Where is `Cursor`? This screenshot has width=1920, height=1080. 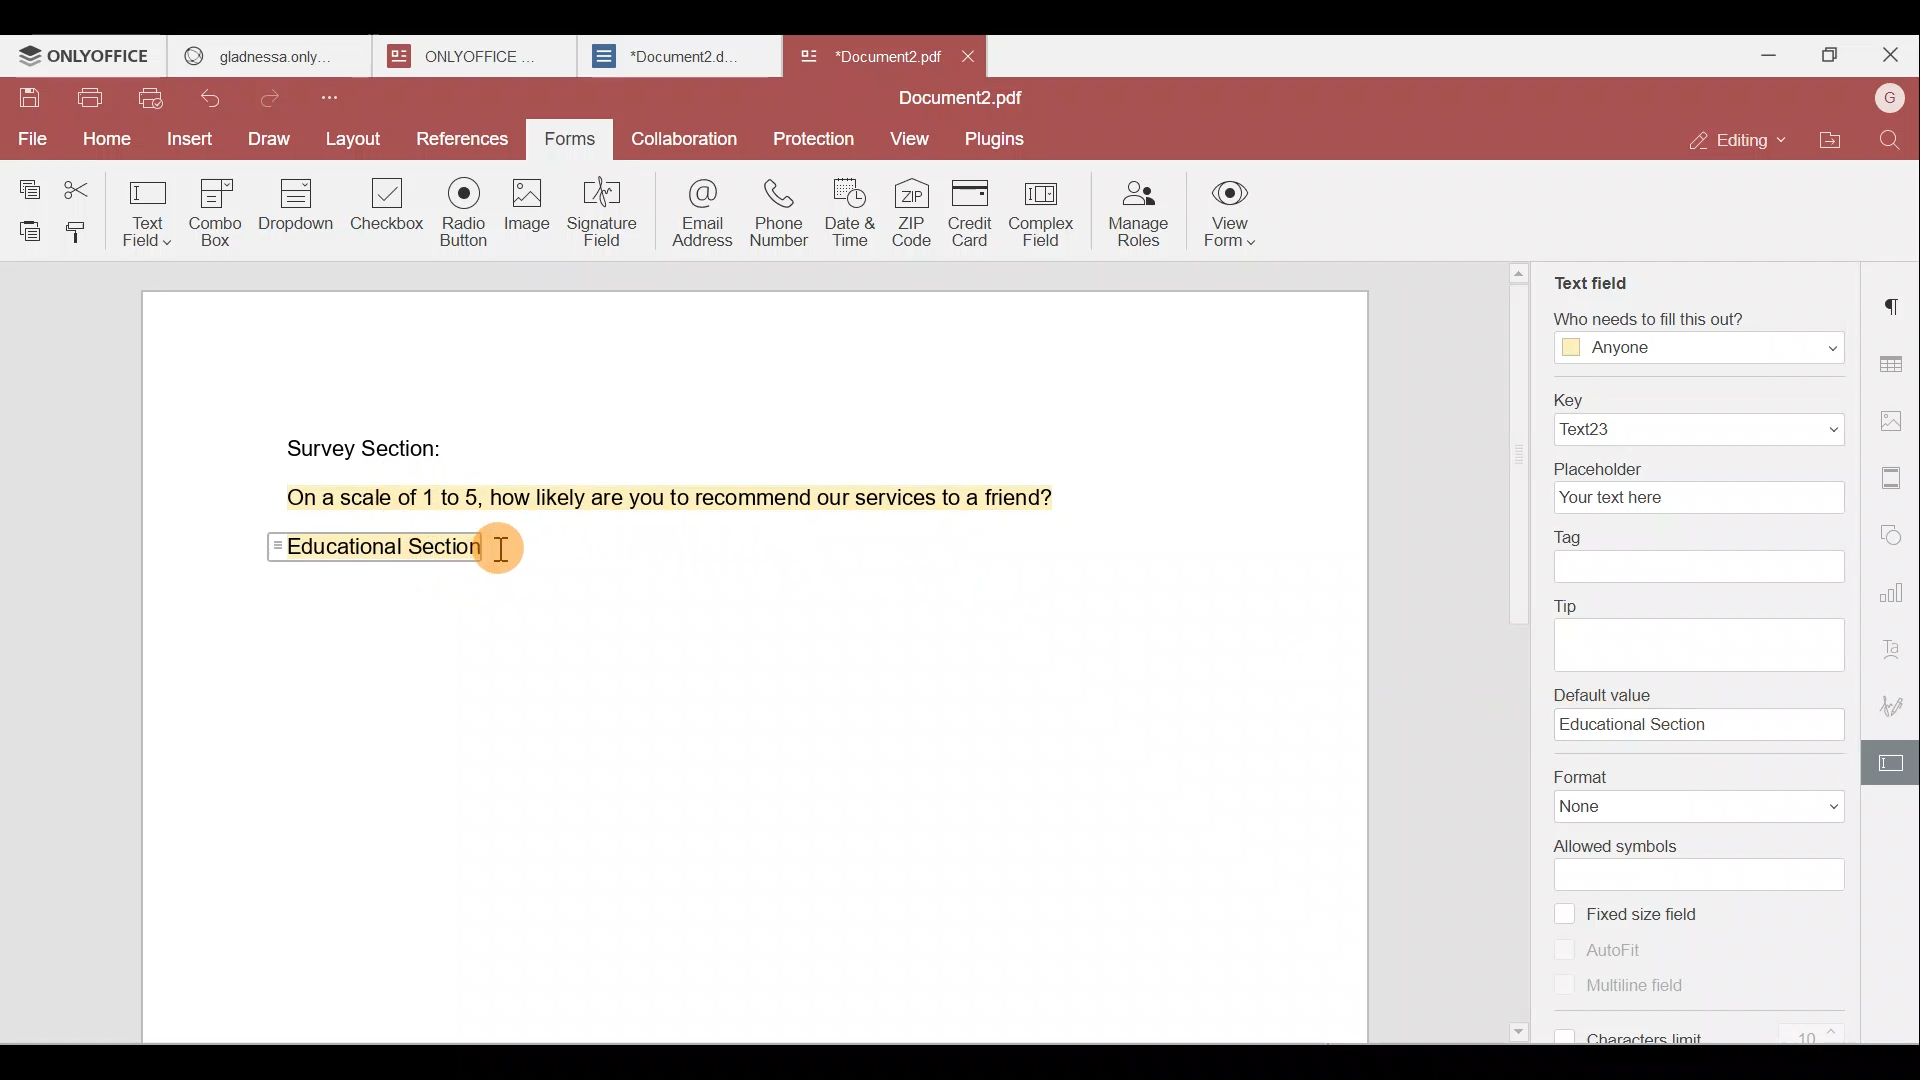 Cursor is located at coordinates (509, 548).